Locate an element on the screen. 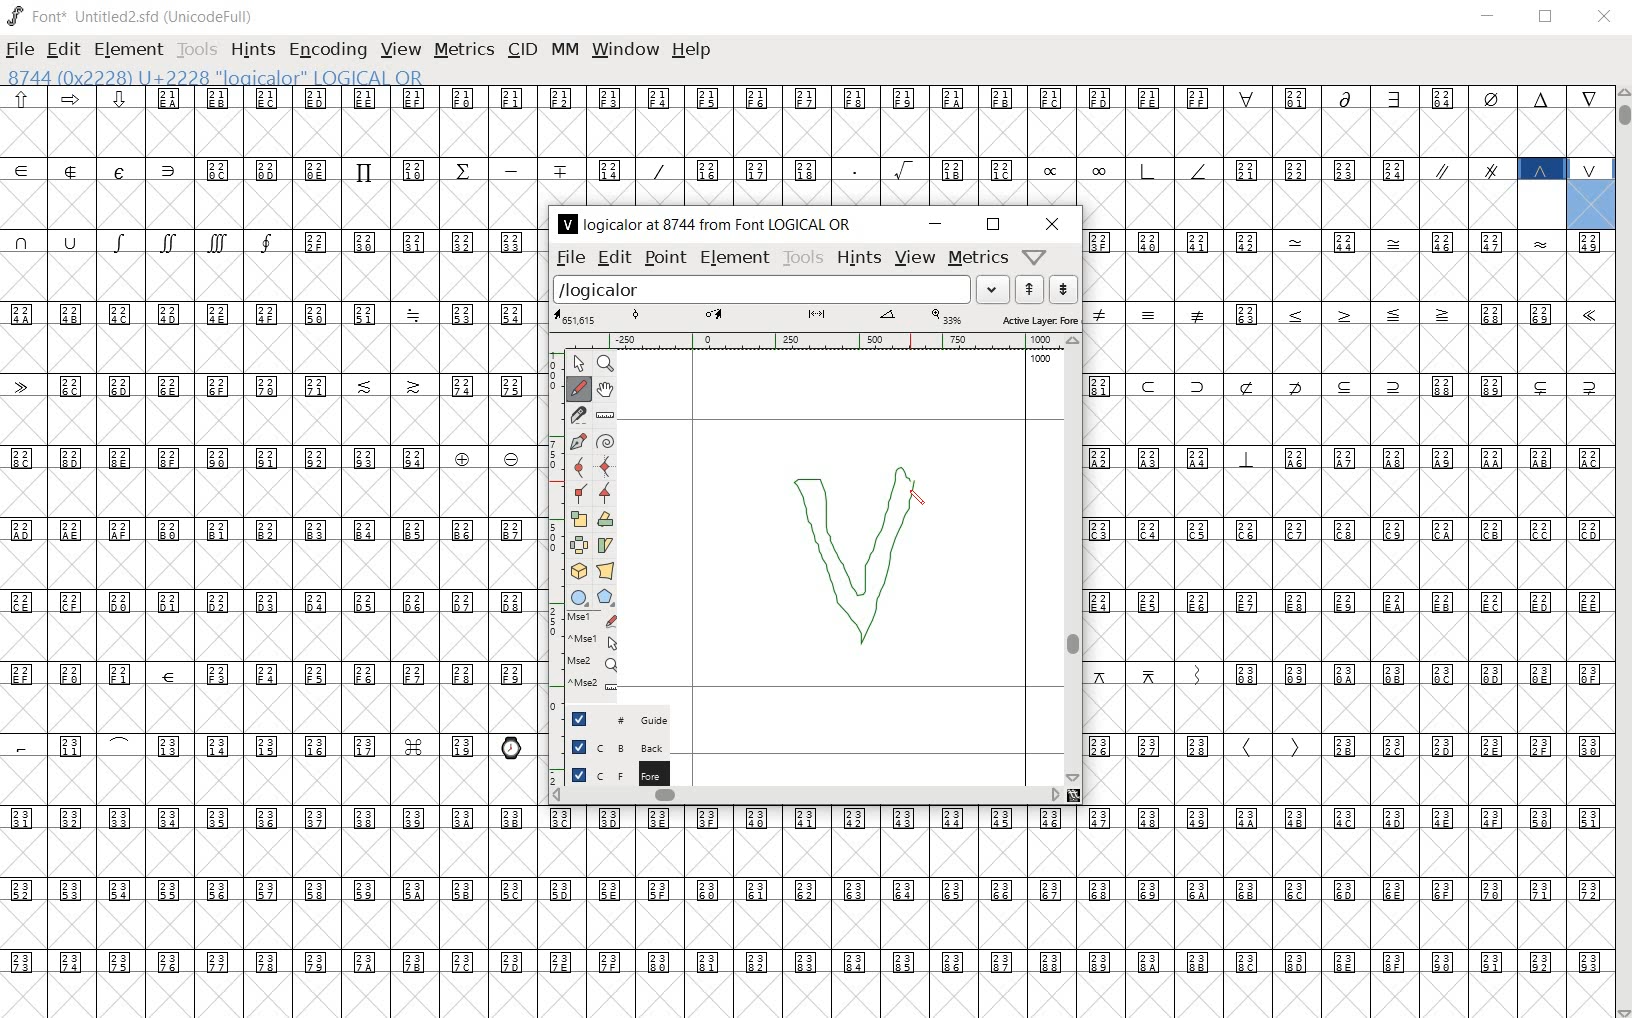 The width and height of the screenshot is (1632, 1018). logicalor at 8744 from Font LOGICAL OR is located at coordinates (708, 225).